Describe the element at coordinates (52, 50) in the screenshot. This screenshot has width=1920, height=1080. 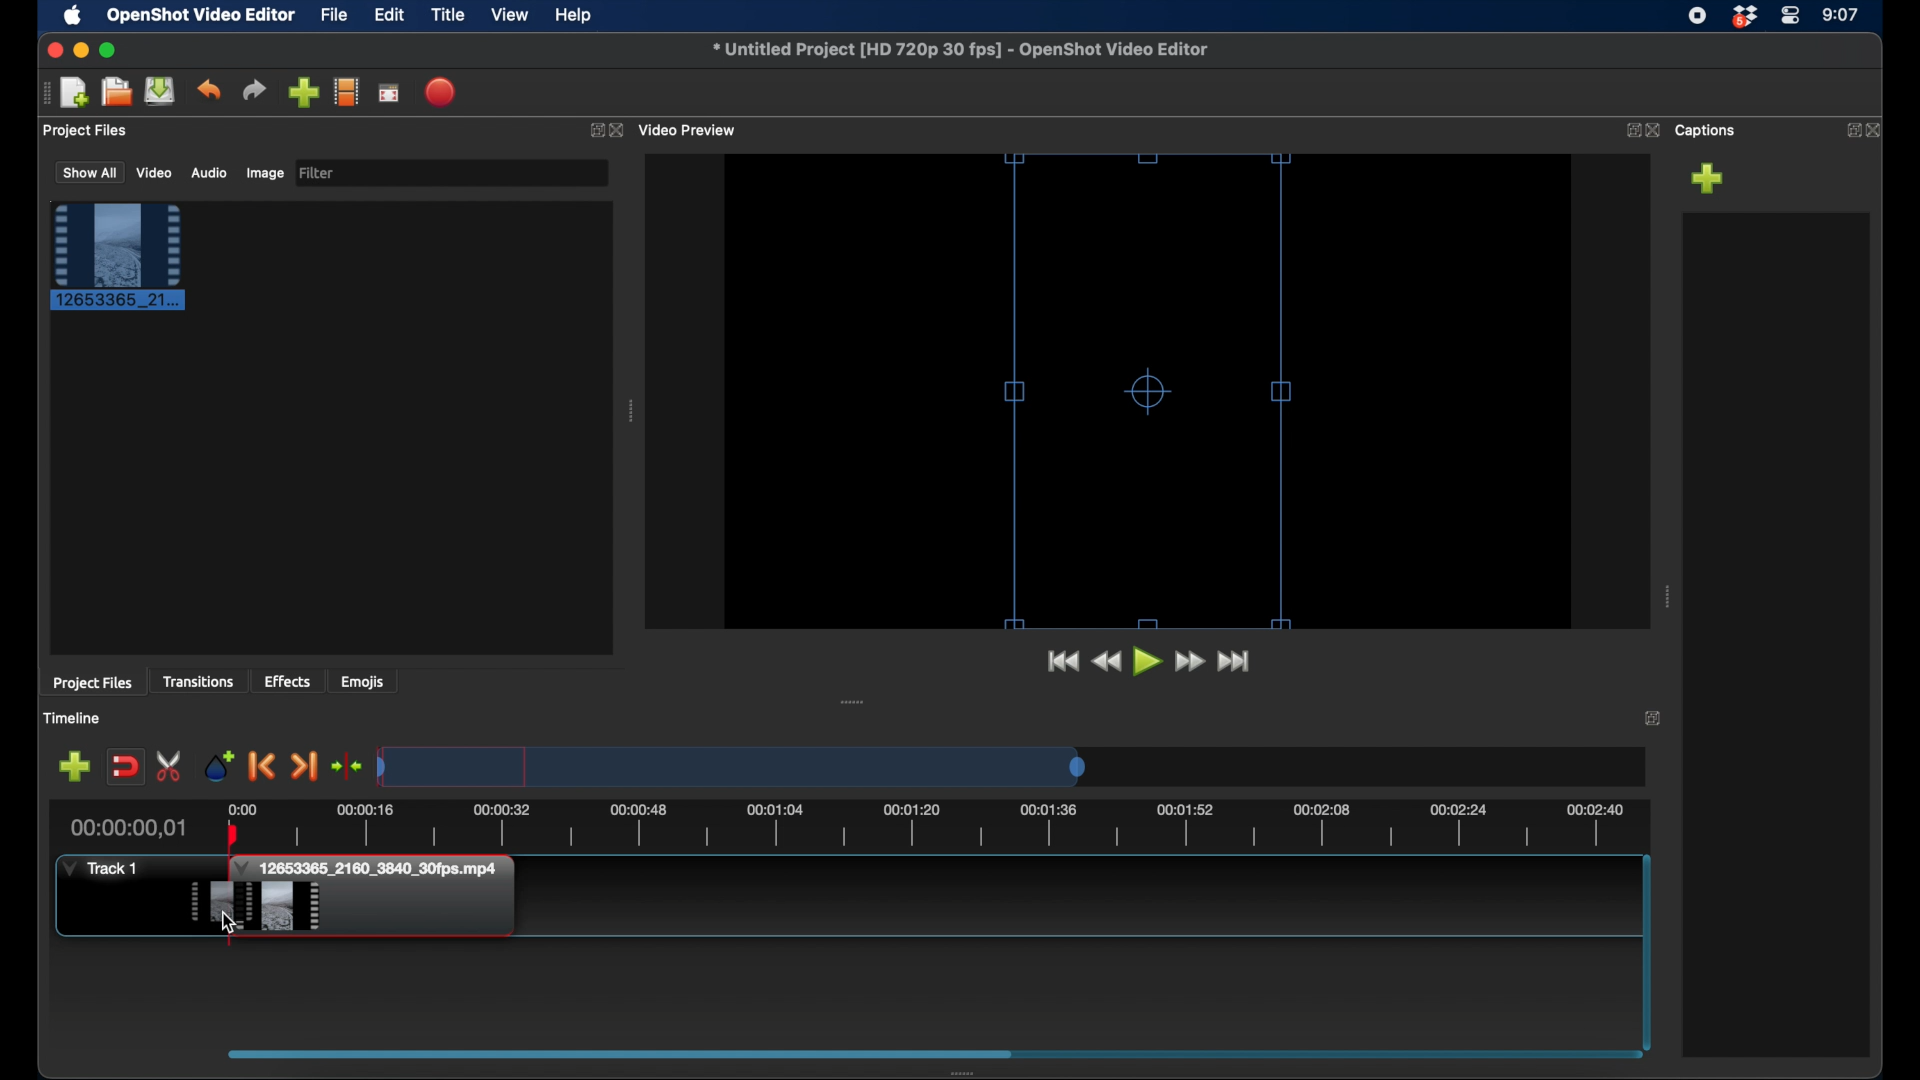
I see `close` at that location.